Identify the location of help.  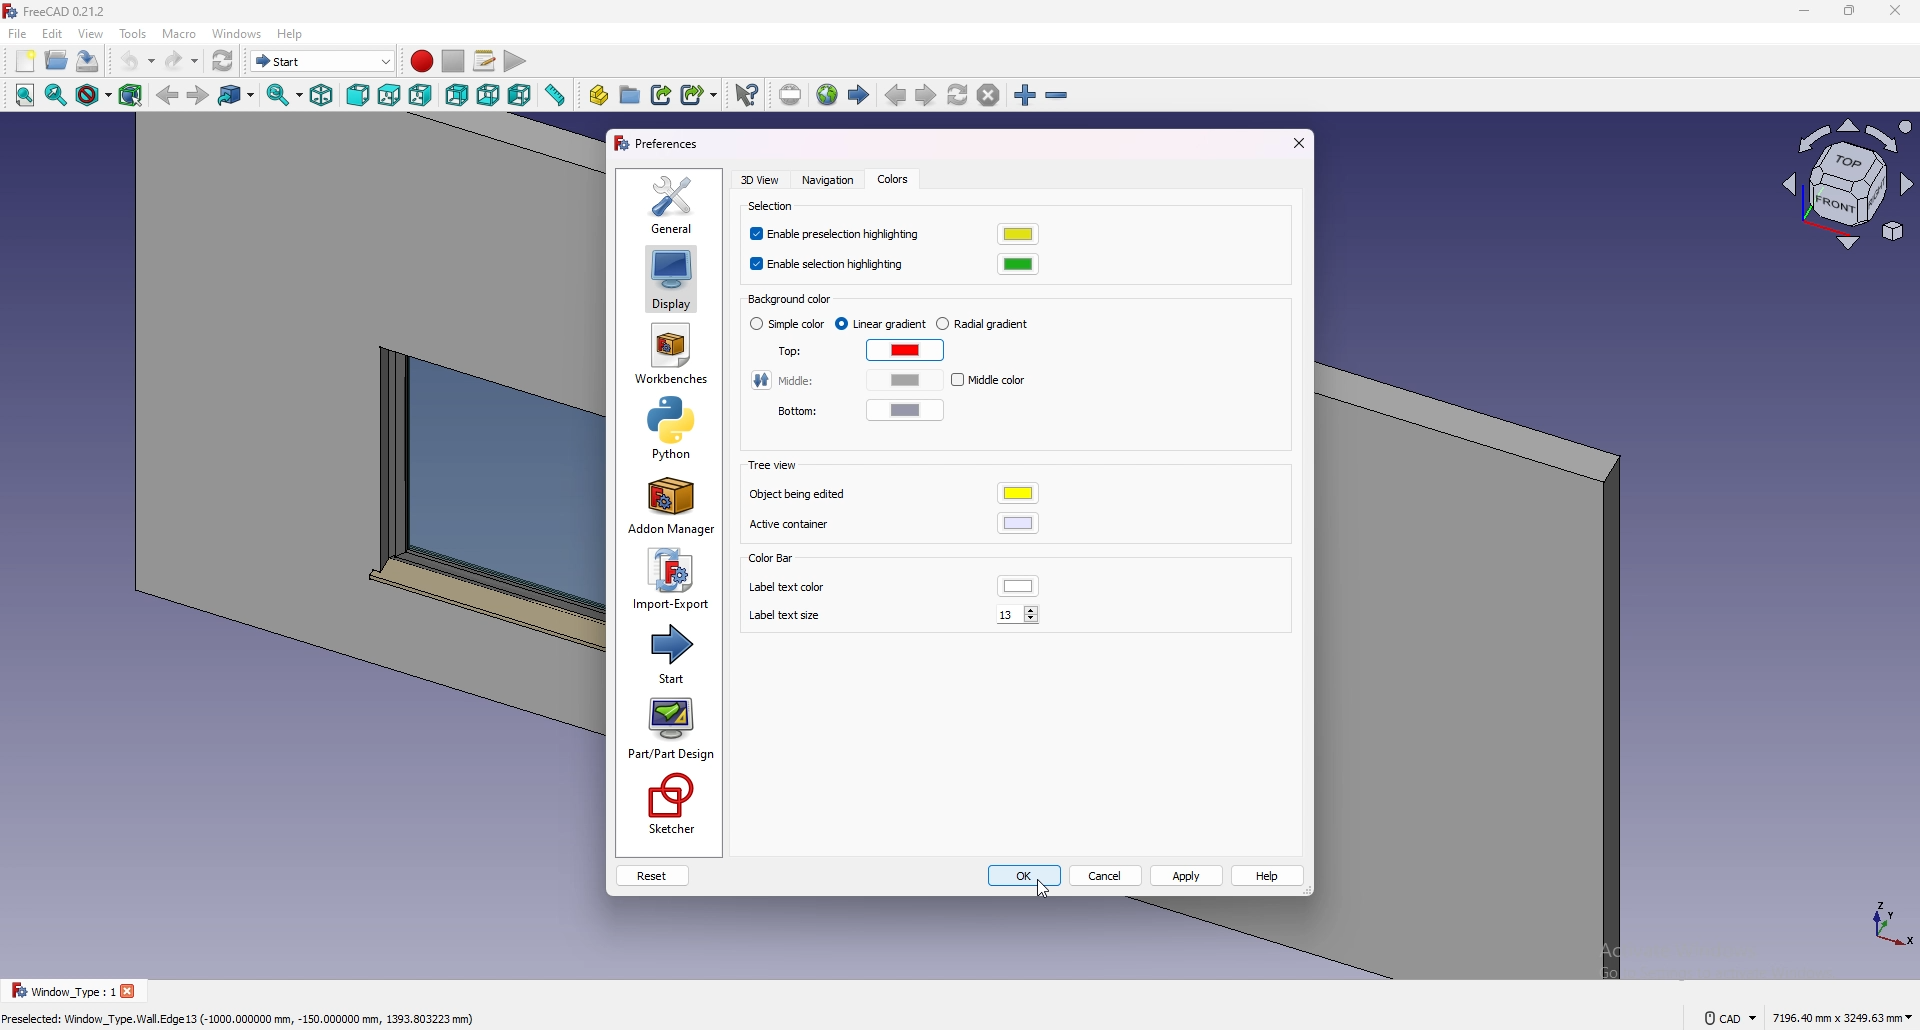
(289, 34).